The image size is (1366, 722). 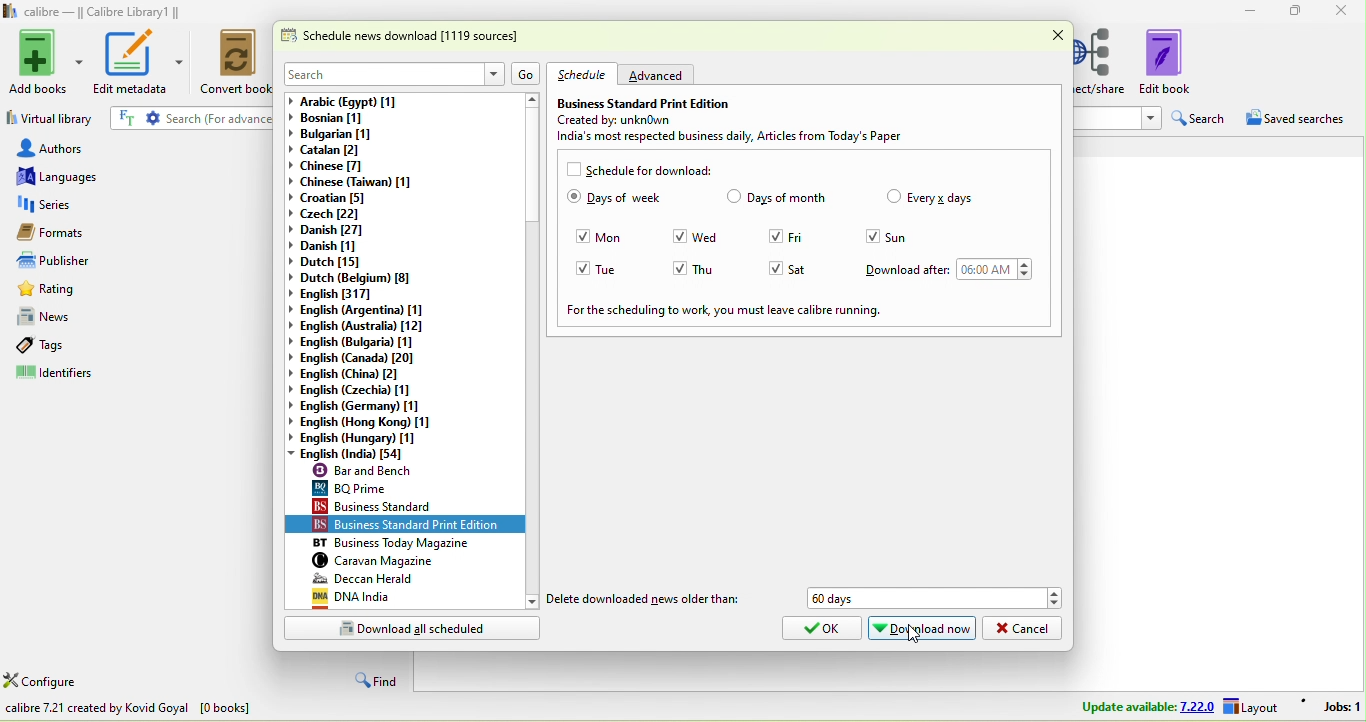 I want to click on bar and bench, so click(x=408, y=470).